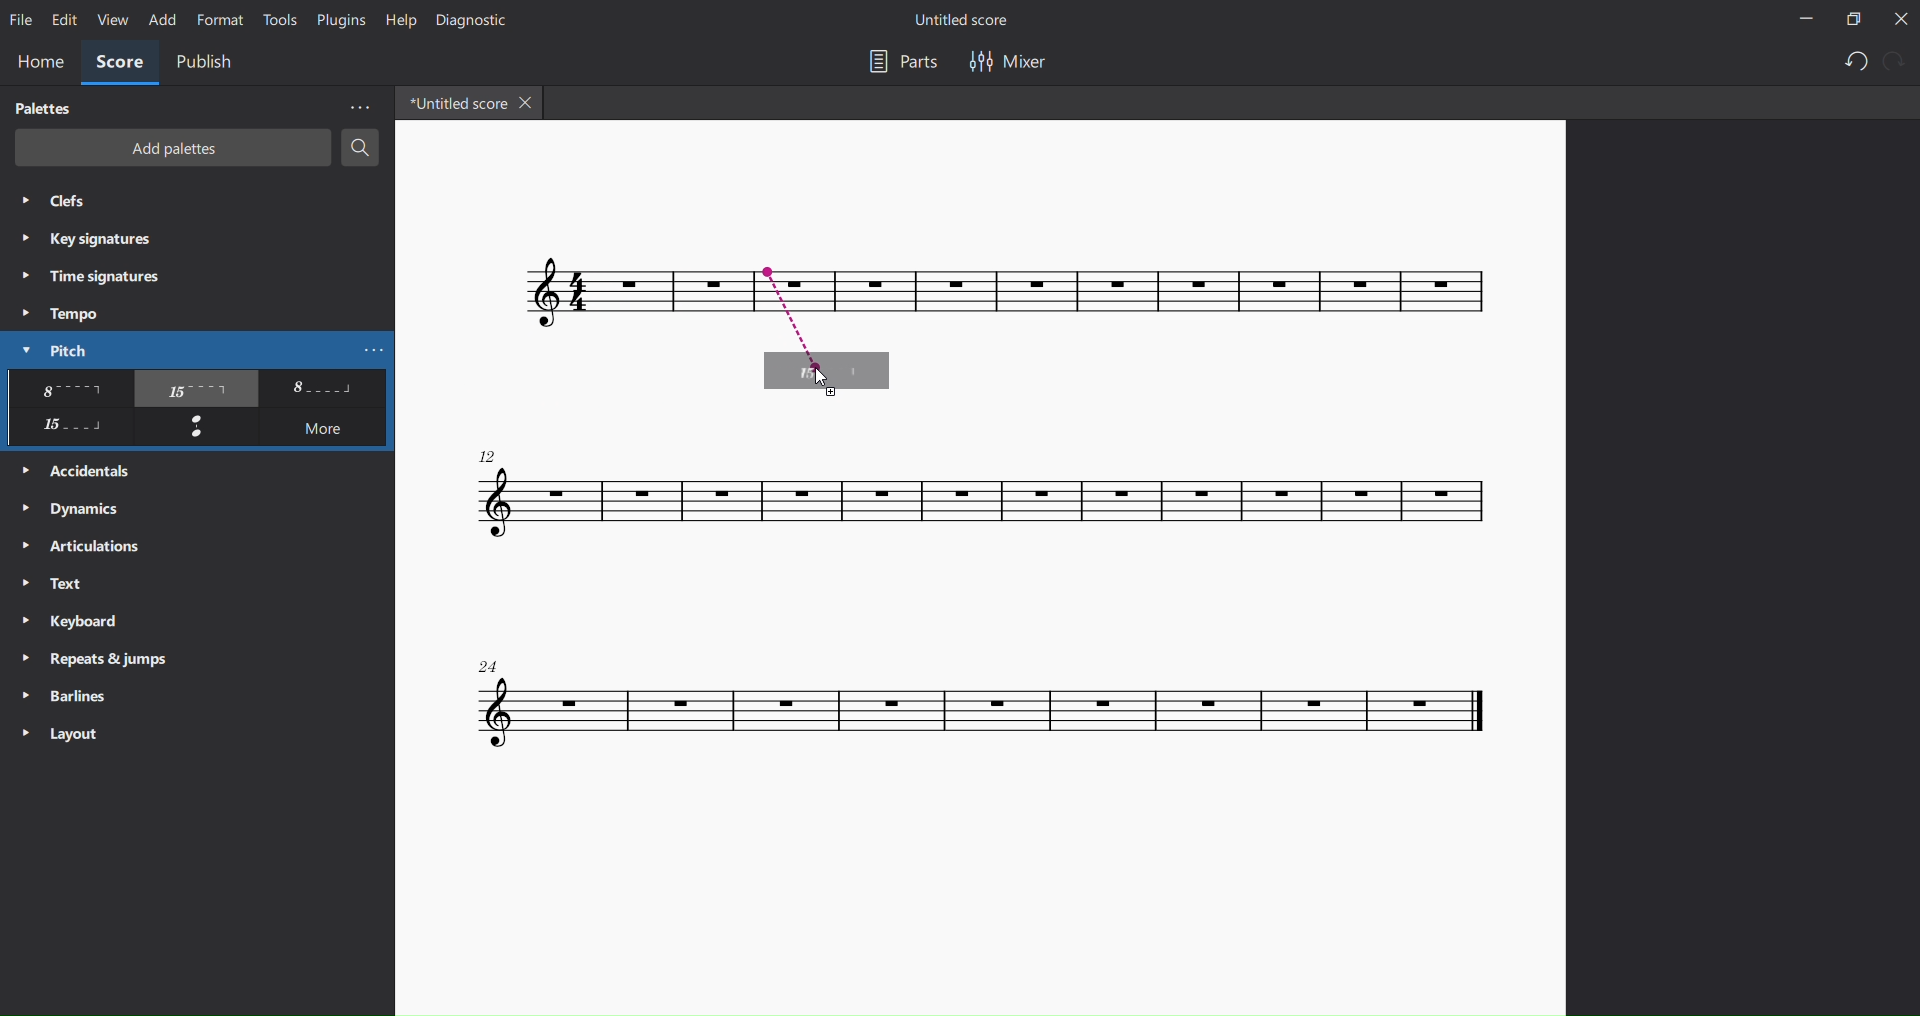 The width and height of the screenshot is (1920, 1016). Describe the element at coordinates (968, 504) in the screenshot. I see `score` at that location.